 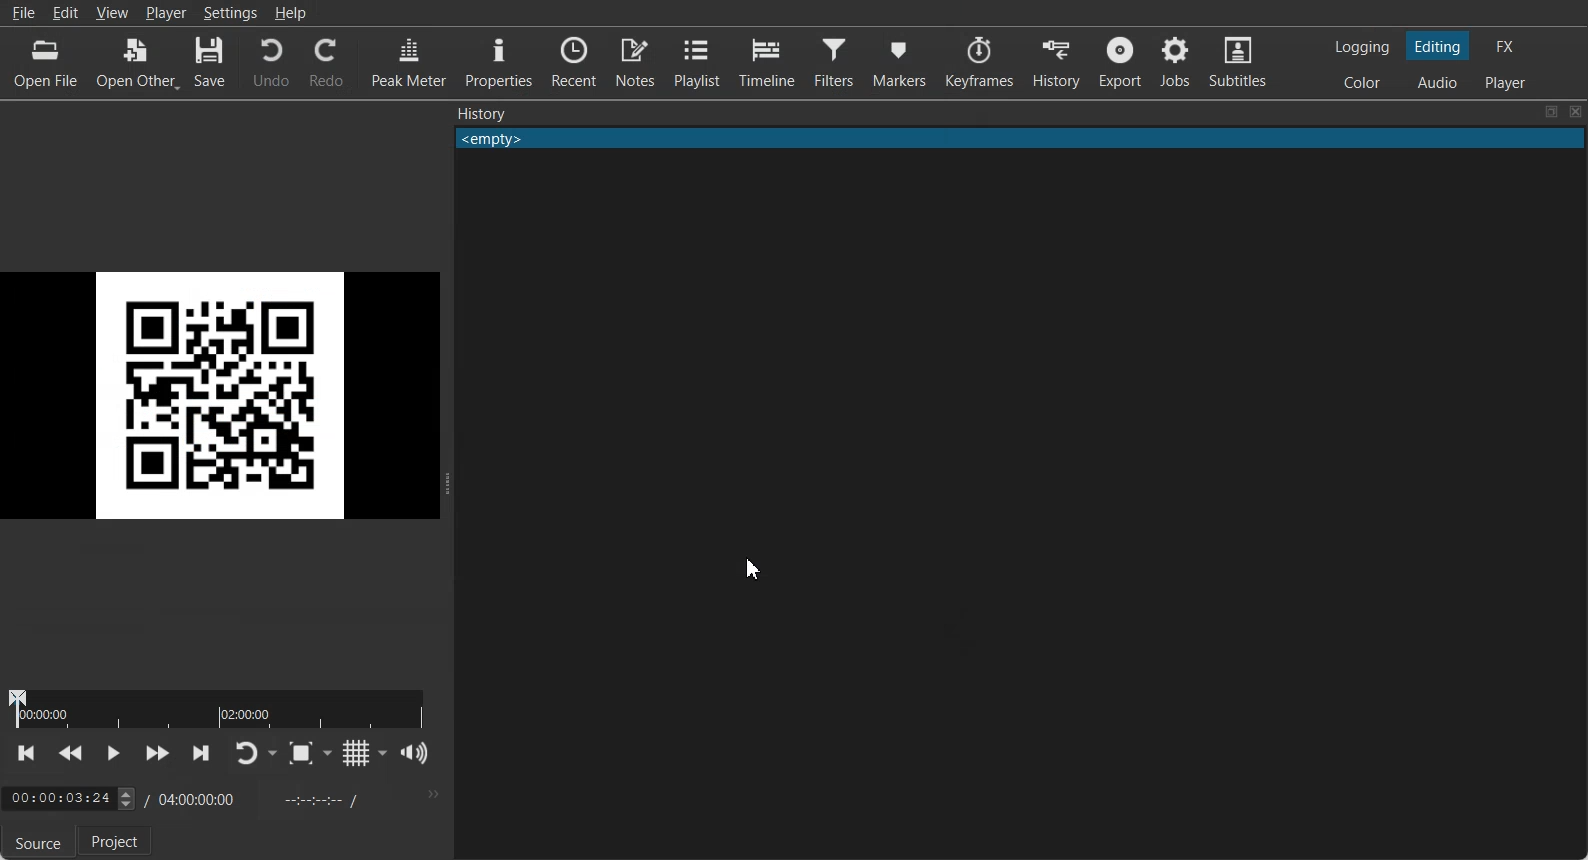 What do you see at coordinates (431, 794) in the screenshot?
I see `More` at bounding box center [431, 794].